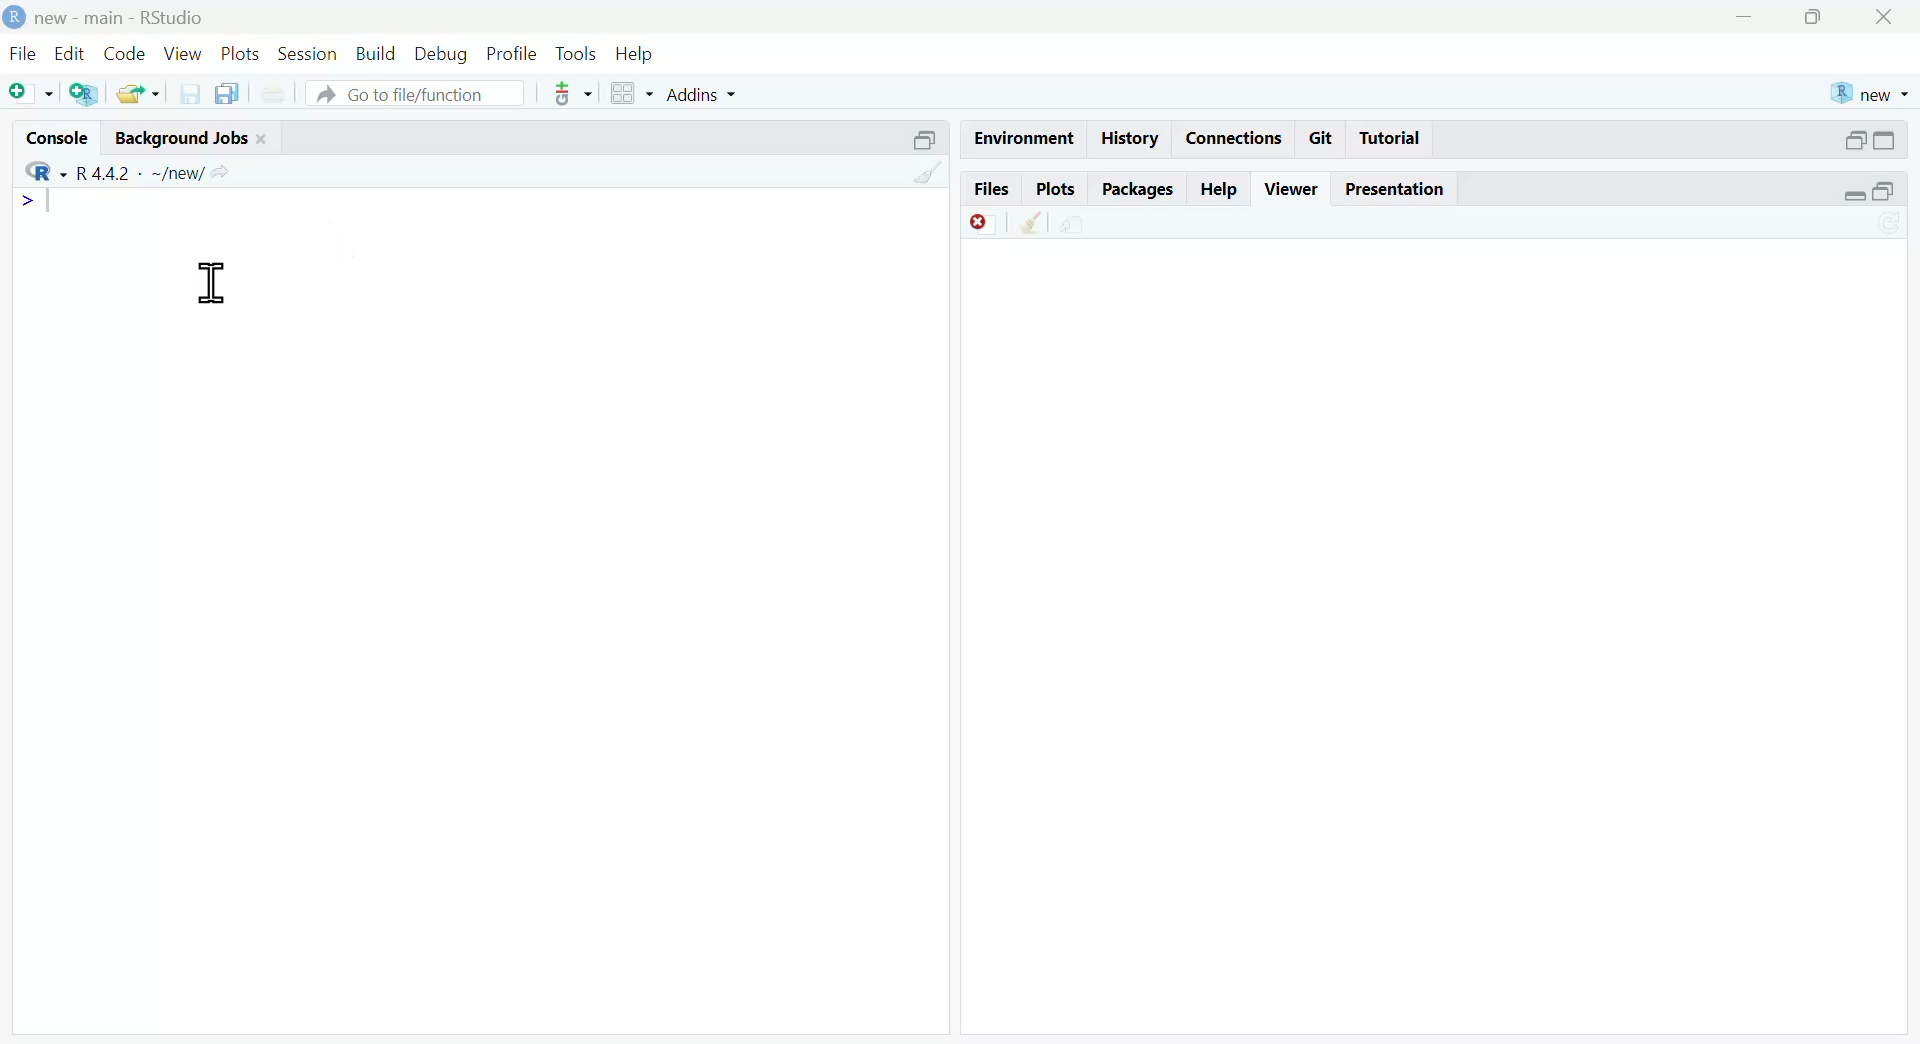  What do you see at coordinates (47, 140) in the screenshot?
I see `Console` at bounding box center [47, 140].